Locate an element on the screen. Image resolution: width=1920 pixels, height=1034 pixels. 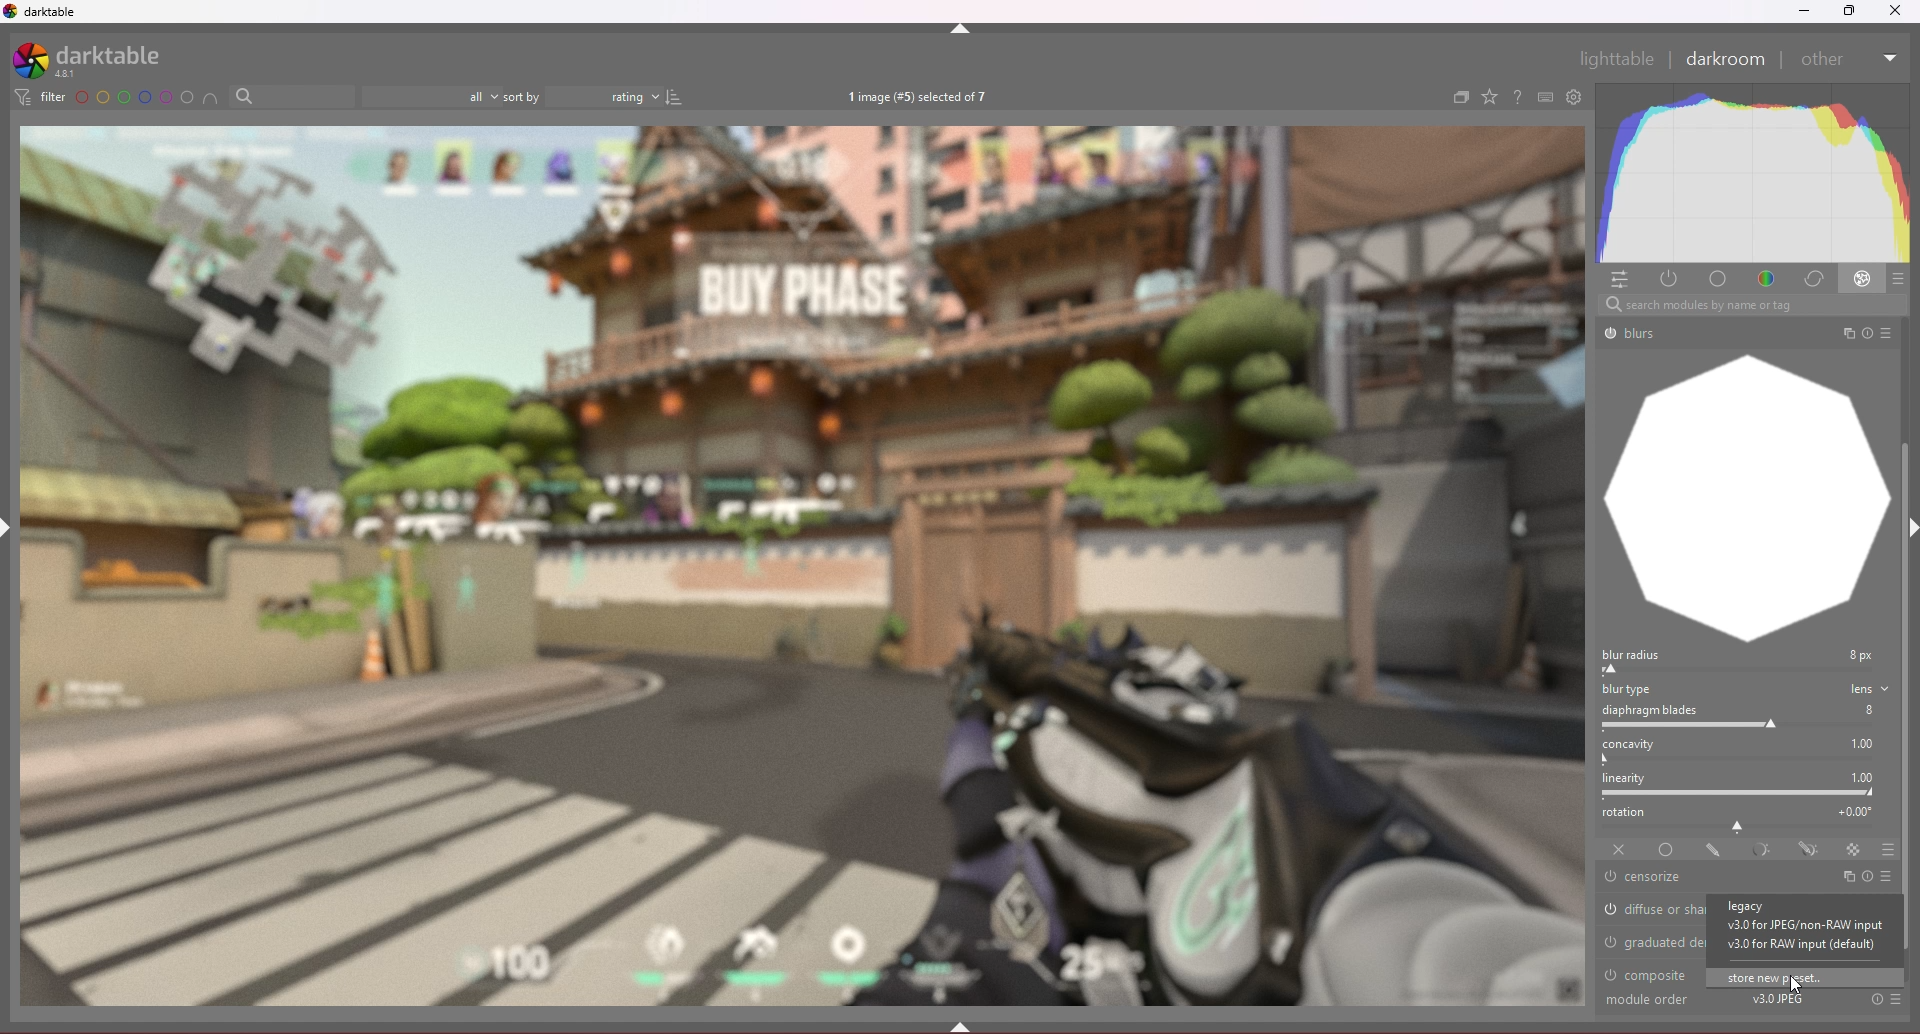
cursor is located at coordinates (1801, 982).